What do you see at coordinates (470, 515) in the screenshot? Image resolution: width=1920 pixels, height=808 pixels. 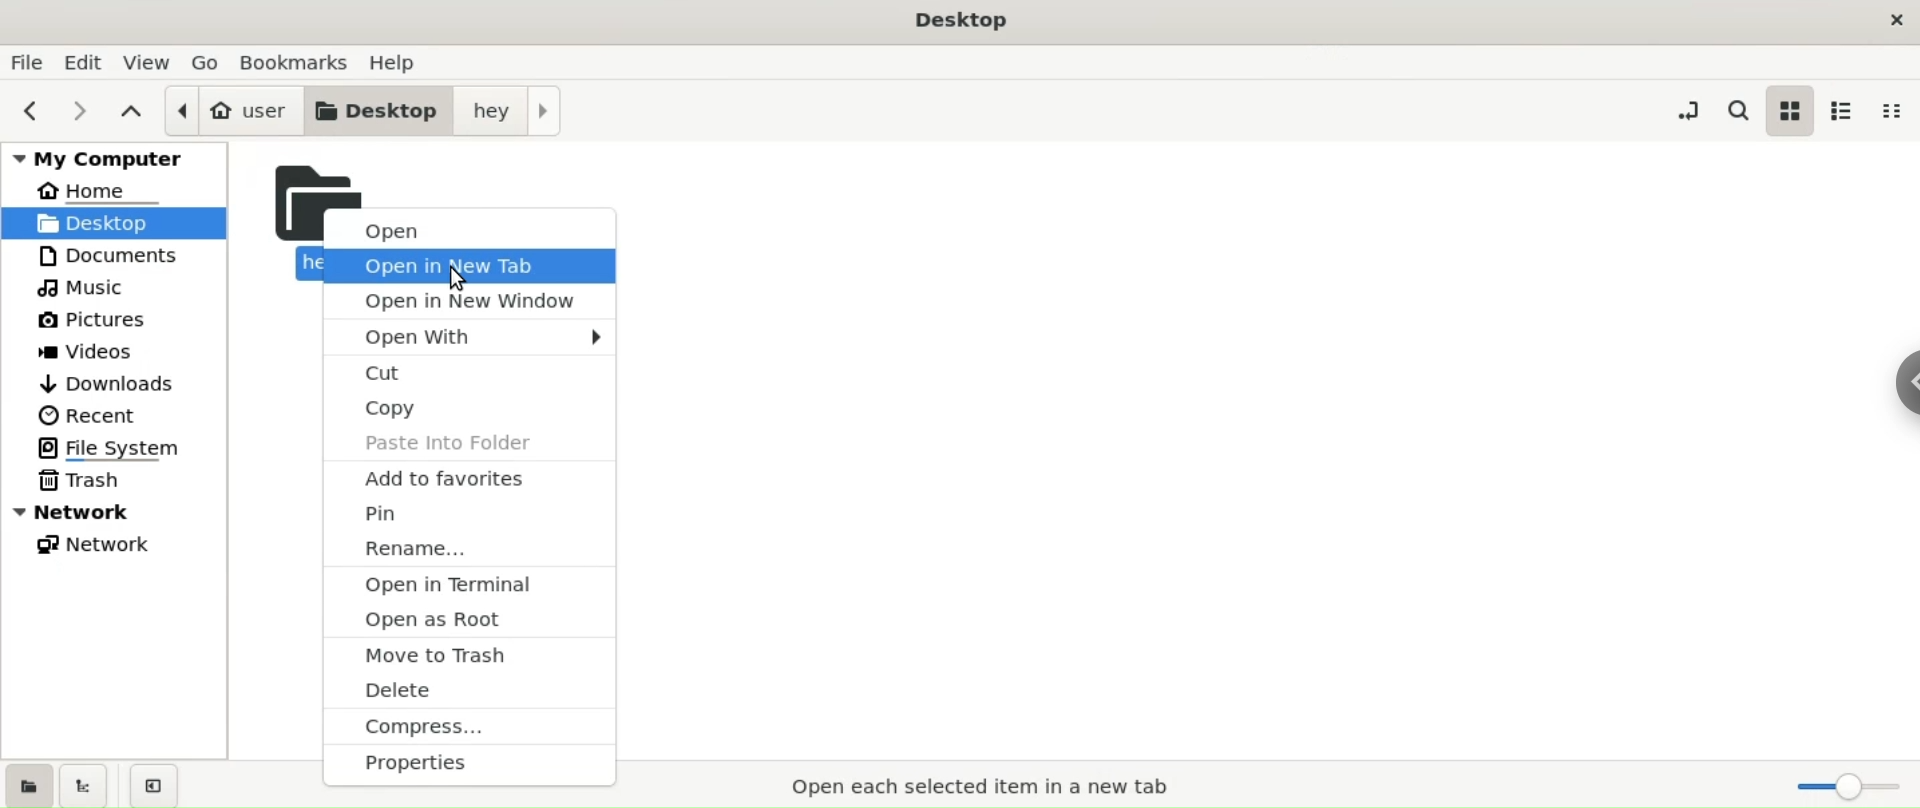 I see `pin` at bounding box center [470, 515].